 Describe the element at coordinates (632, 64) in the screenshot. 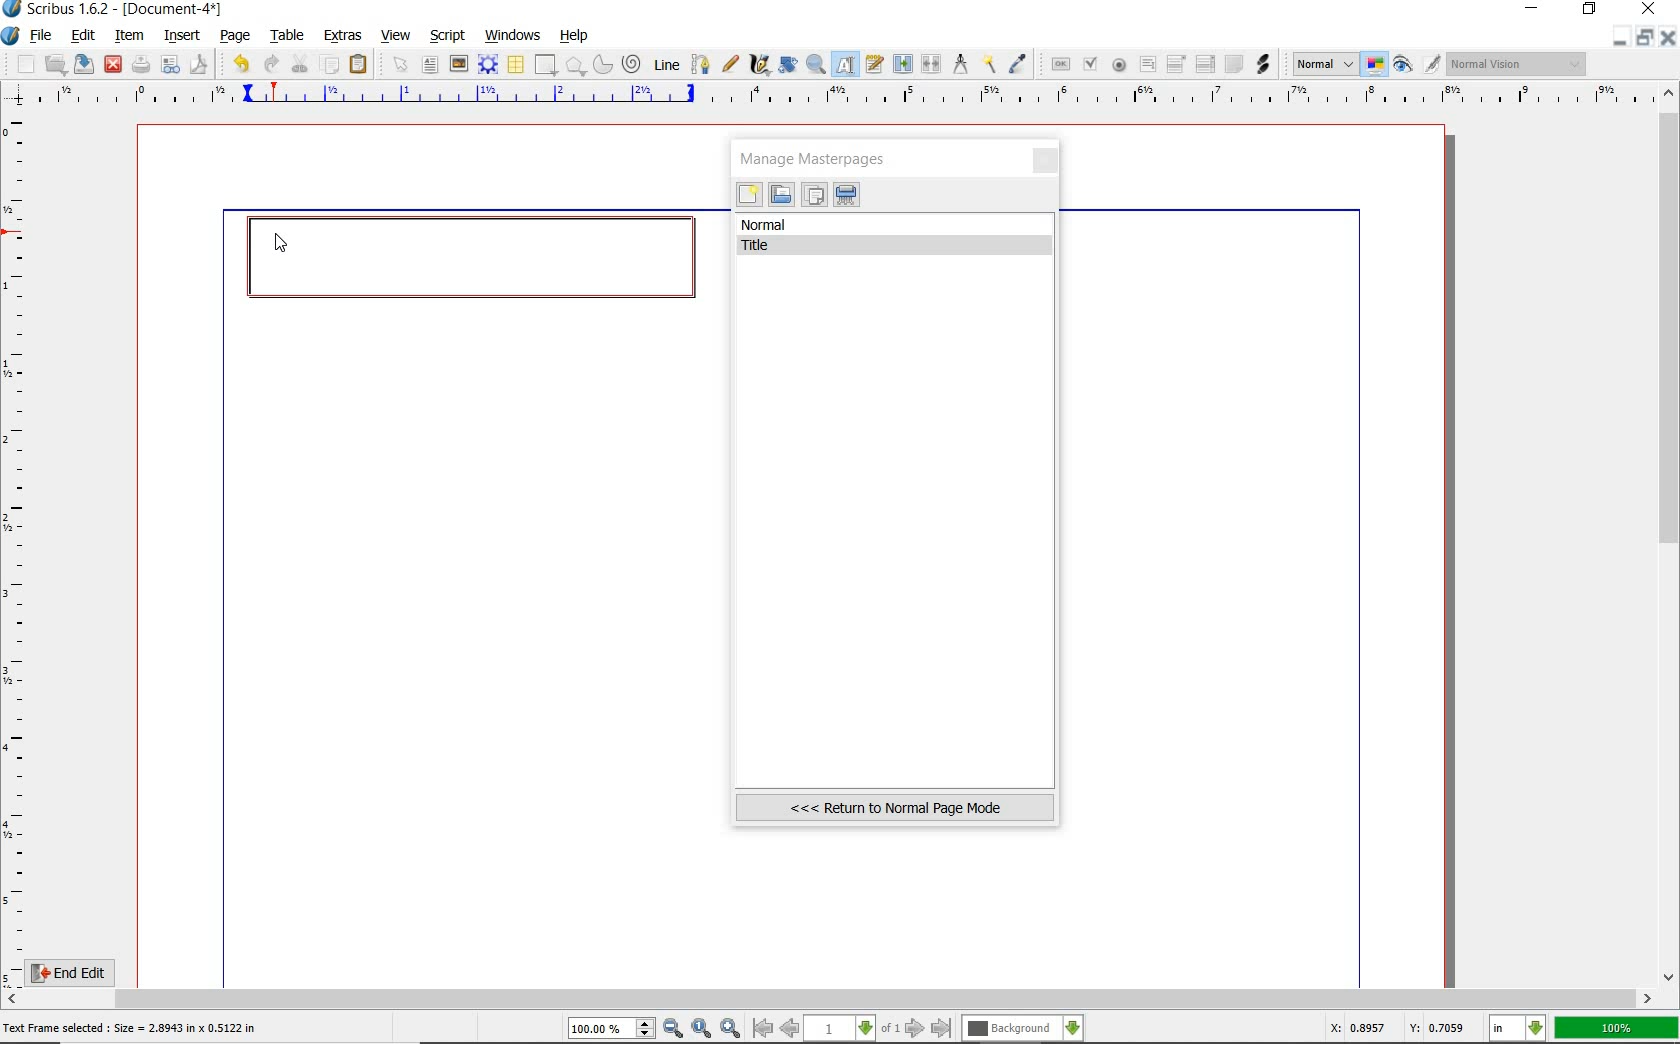

I see `spiral` at that location.